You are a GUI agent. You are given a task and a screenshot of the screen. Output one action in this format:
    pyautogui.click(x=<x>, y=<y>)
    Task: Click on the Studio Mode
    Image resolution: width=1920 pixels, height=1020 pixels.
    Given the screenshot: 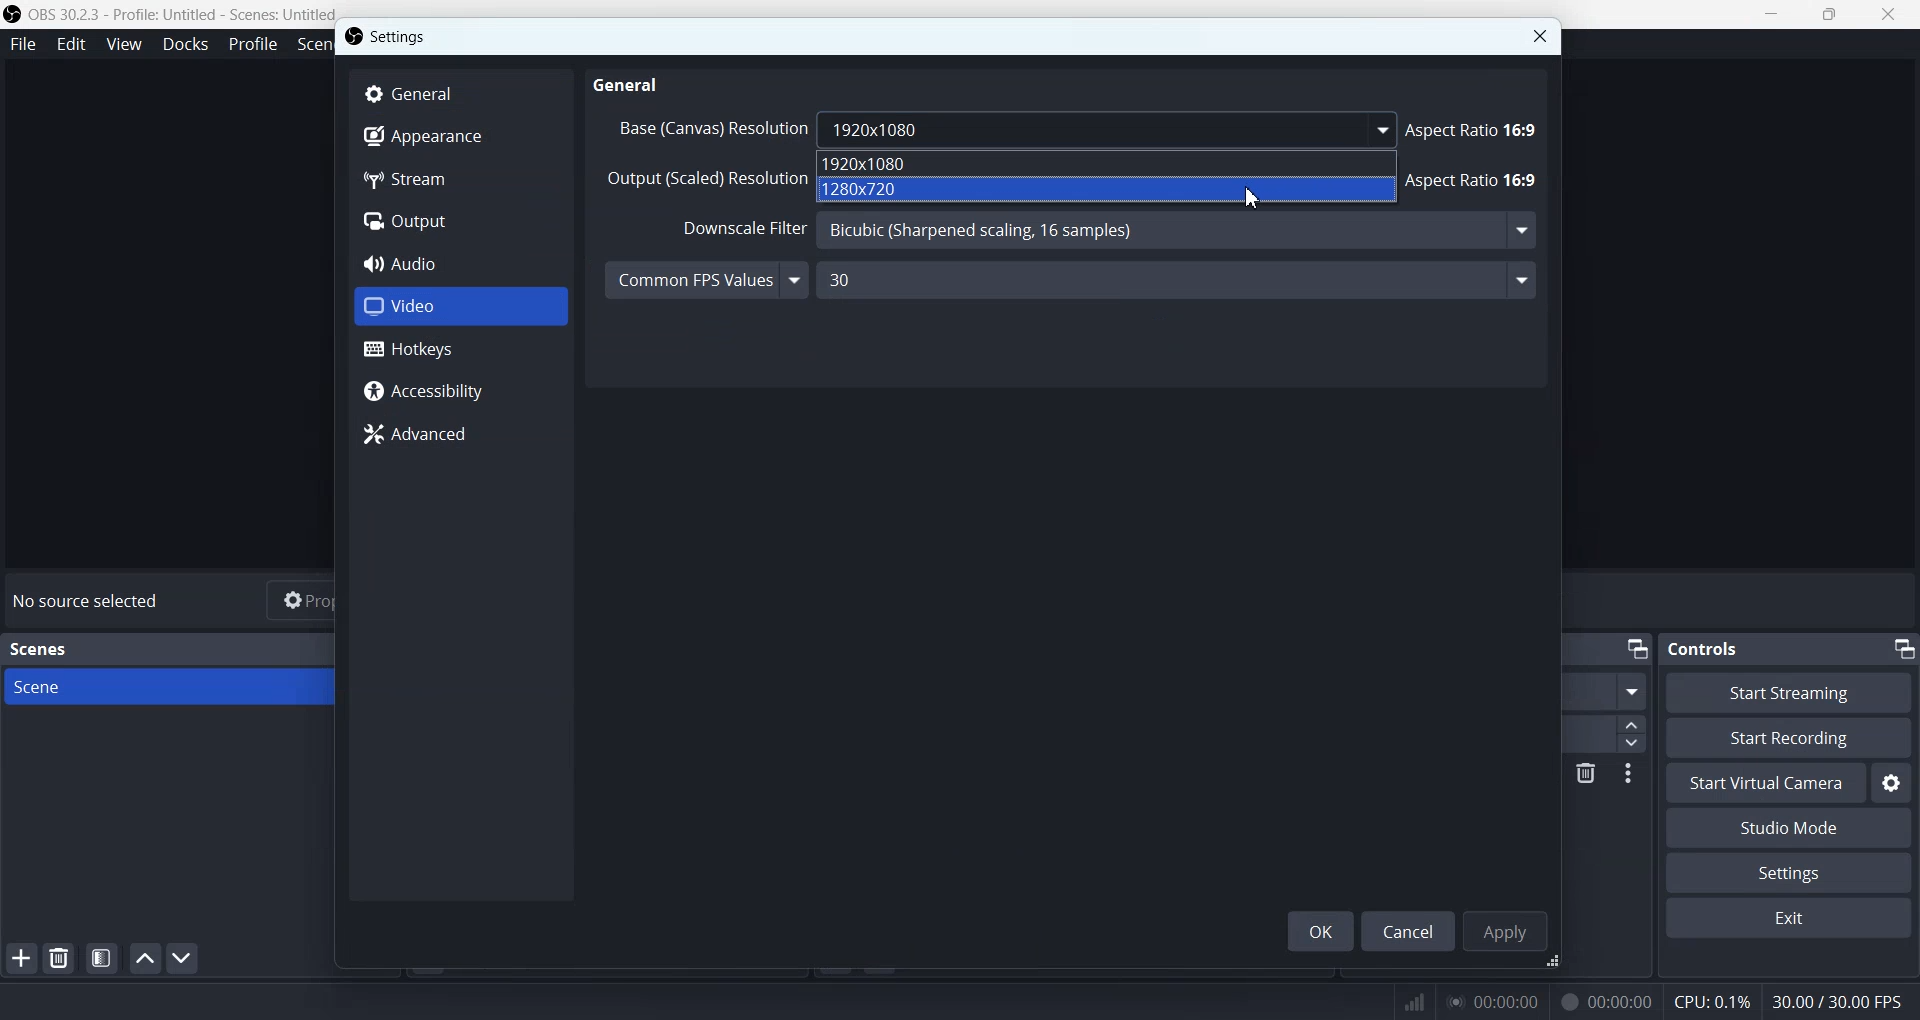 What is the action you would take?
    pyautogui.click(x=1787, y=828)
    